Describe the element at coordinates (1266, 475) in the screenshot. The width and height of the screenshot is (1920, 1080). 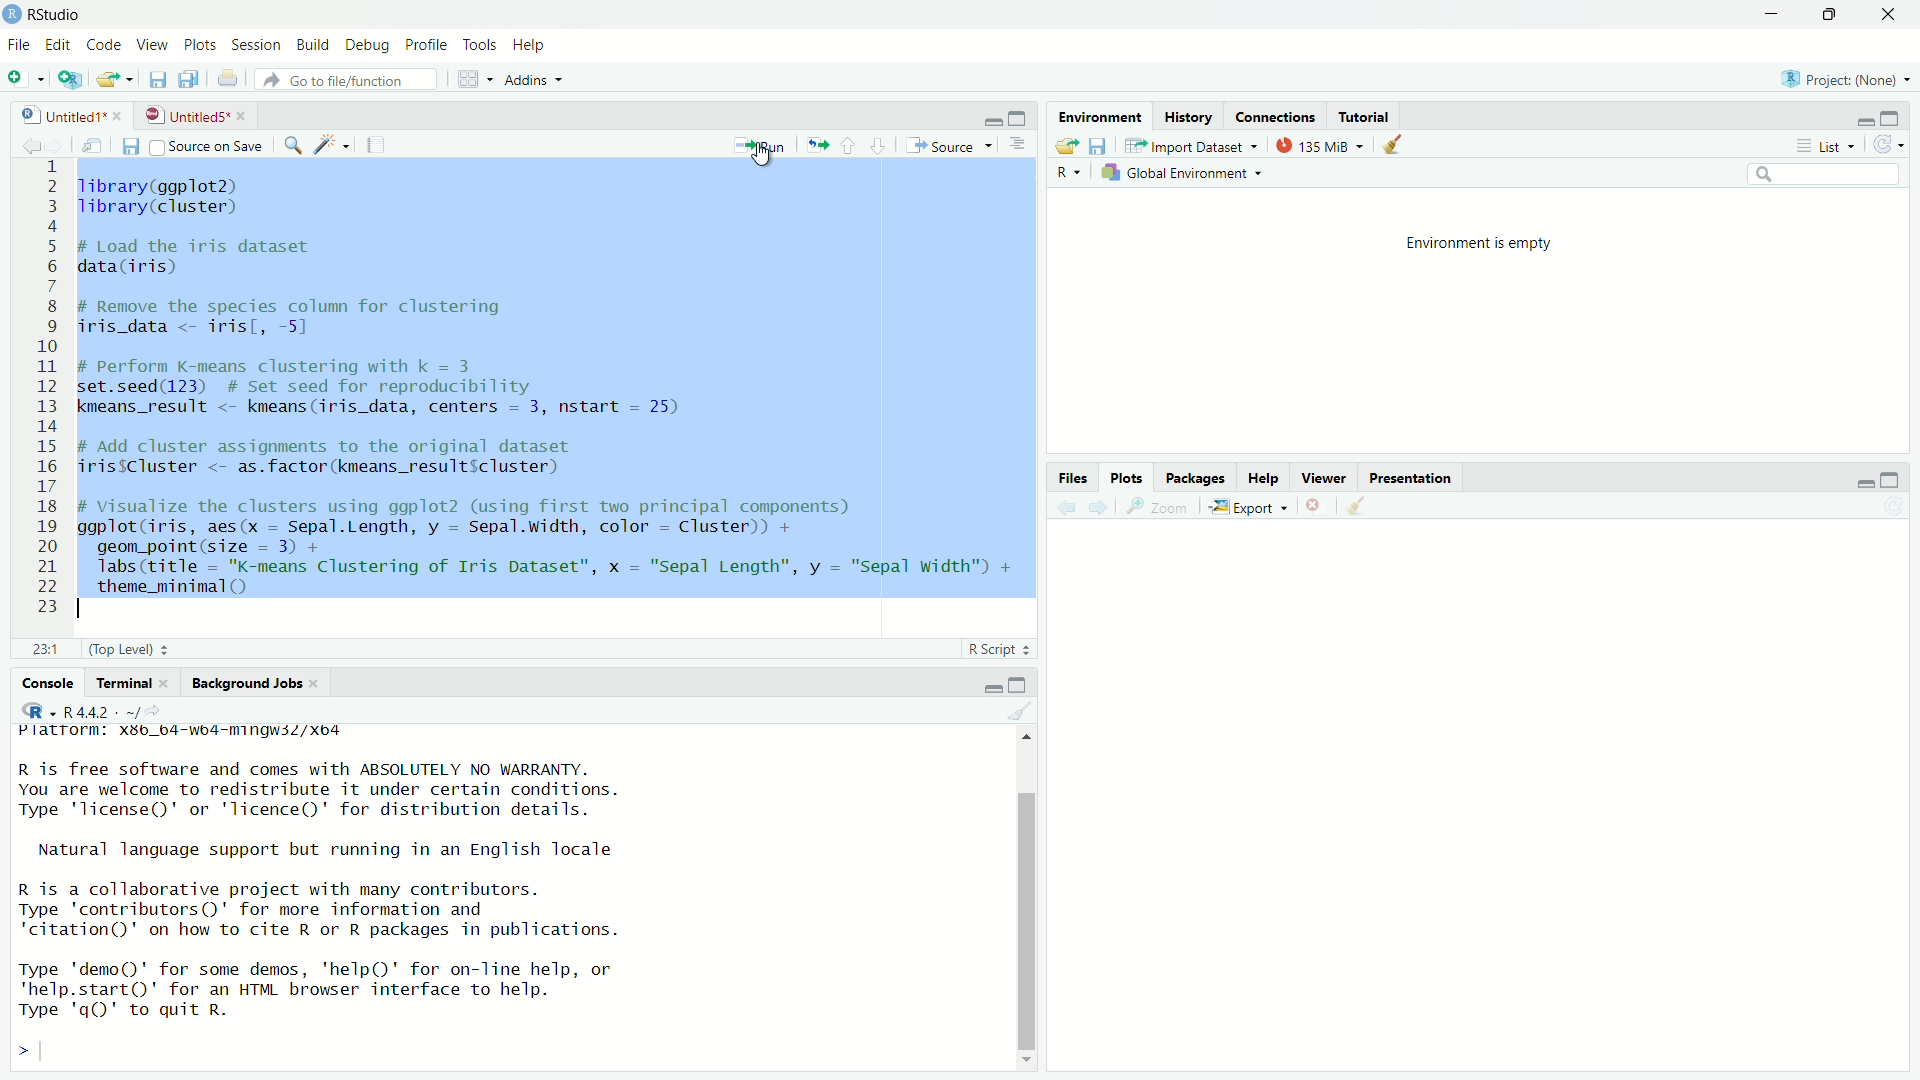
I see `help` at that location.